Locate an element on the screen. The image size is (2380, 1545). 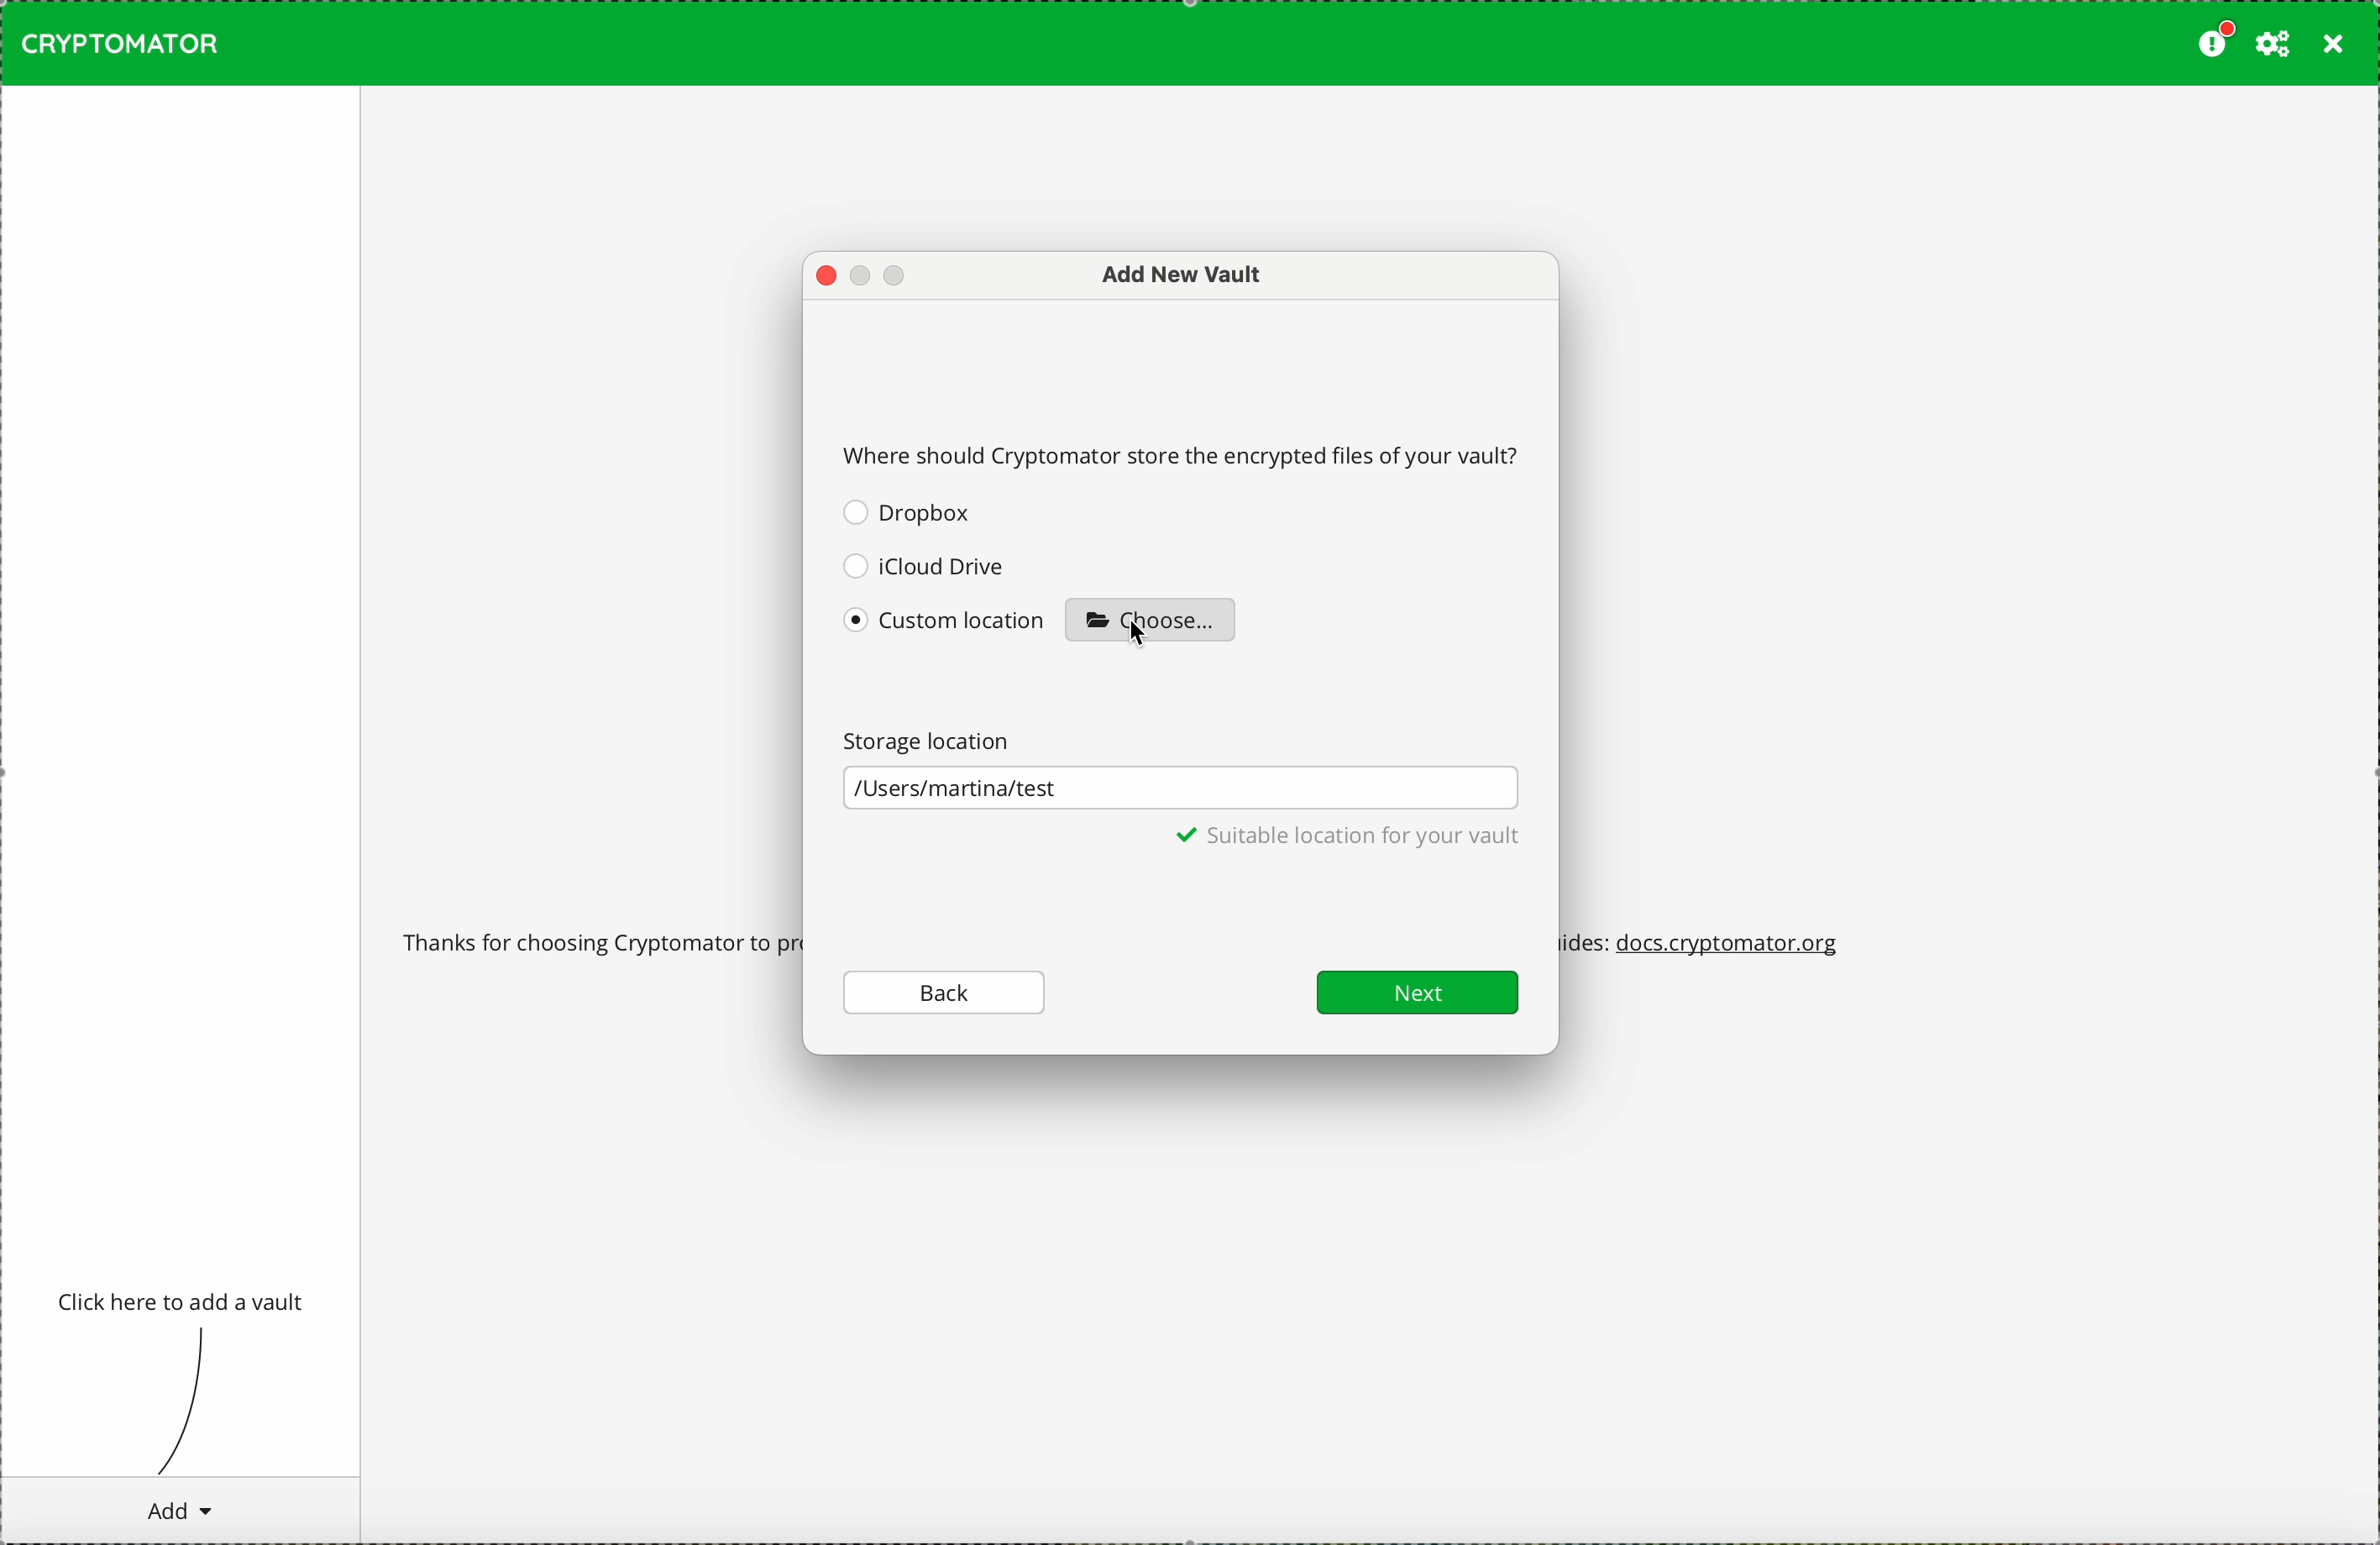
cursor on custom location option is located at coordinates (947, 627).